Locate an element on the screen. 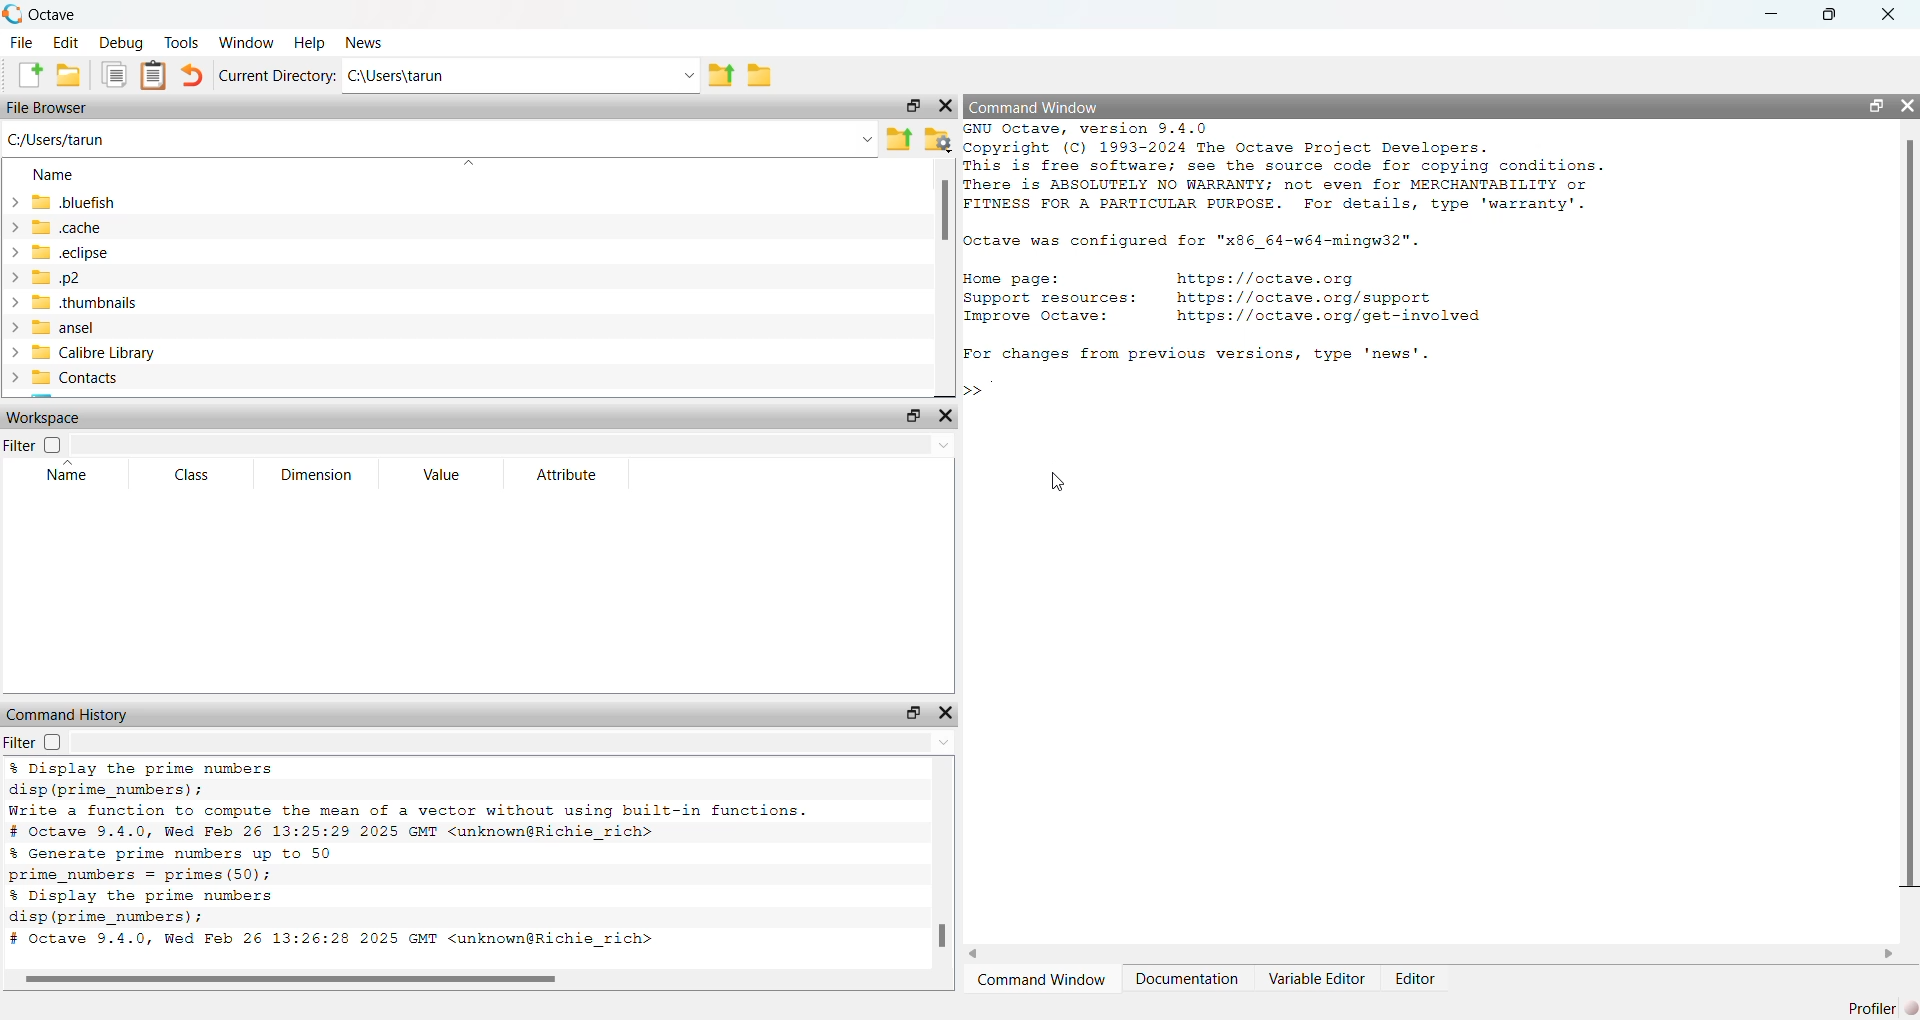 This screenshot has height=1020, width=1920. Workspace is located at coordinates (45, 417).